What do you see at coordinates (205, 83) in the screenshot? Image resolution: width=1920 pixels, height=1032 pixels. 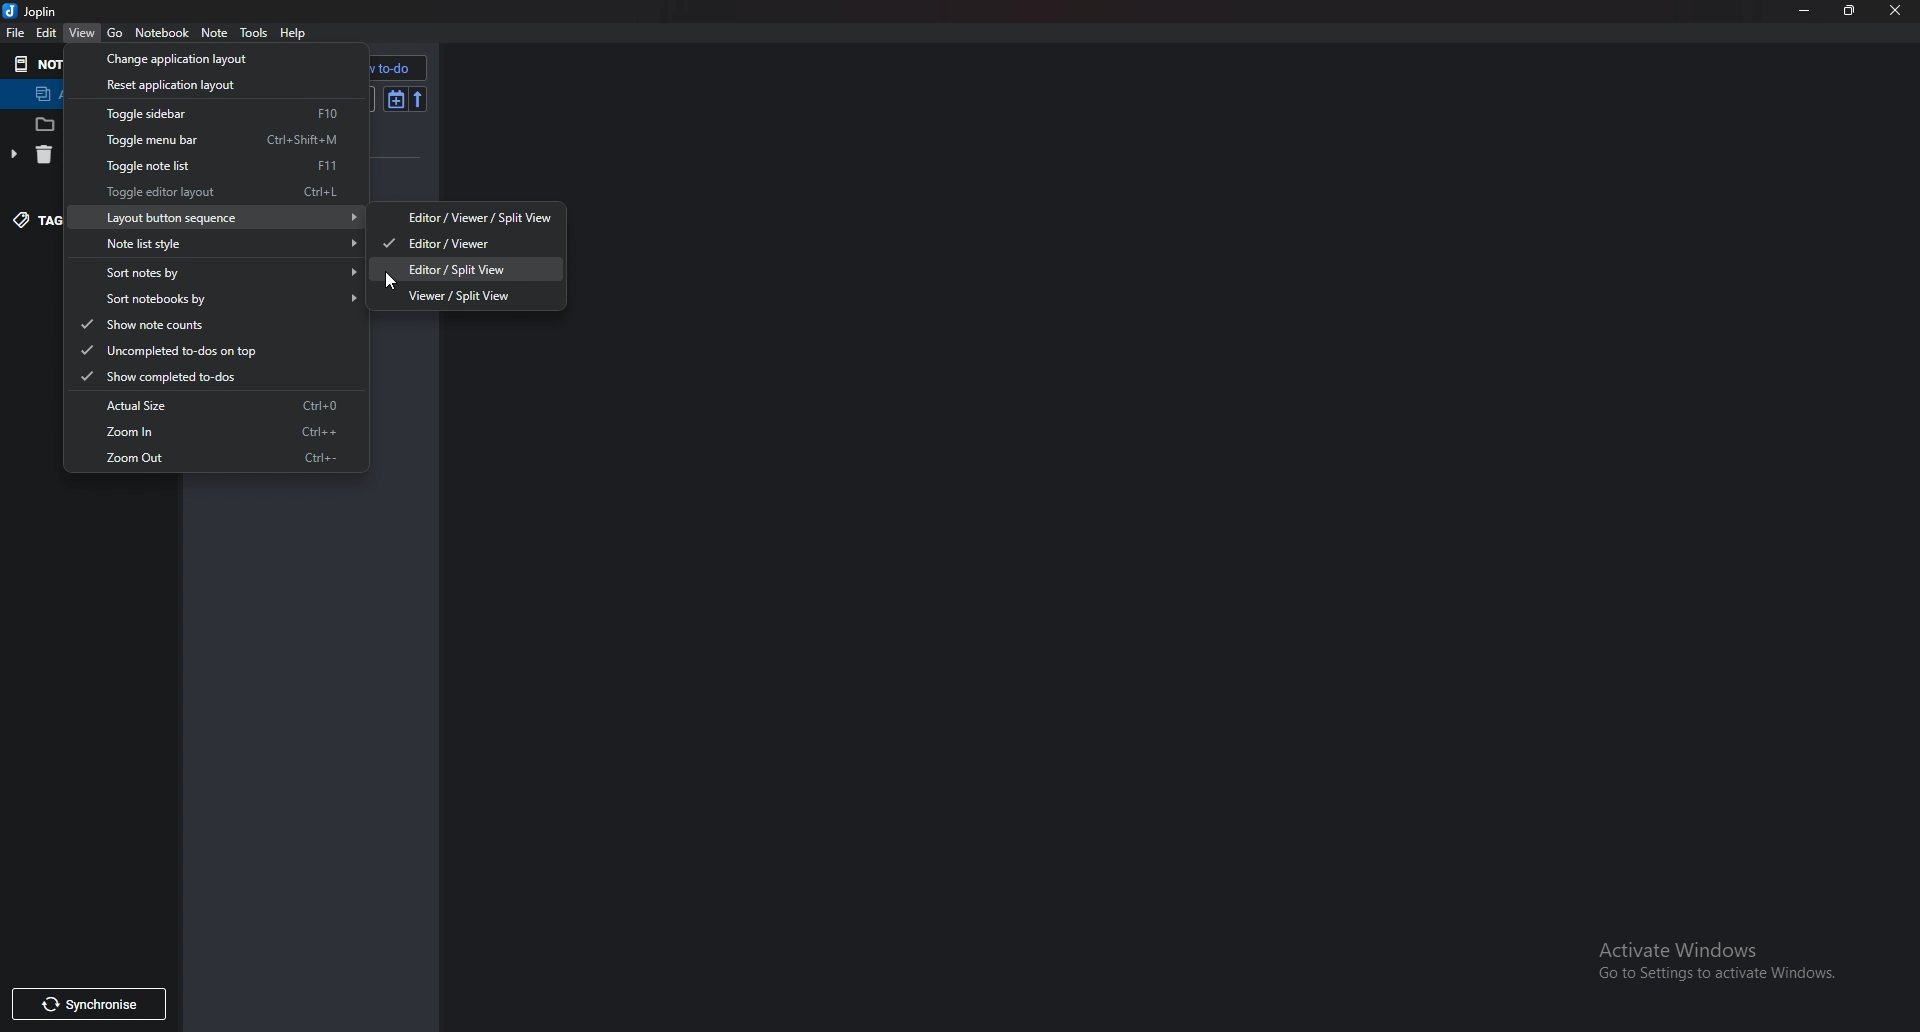 I see `Reset application layout` at bounding box center [205, 83].